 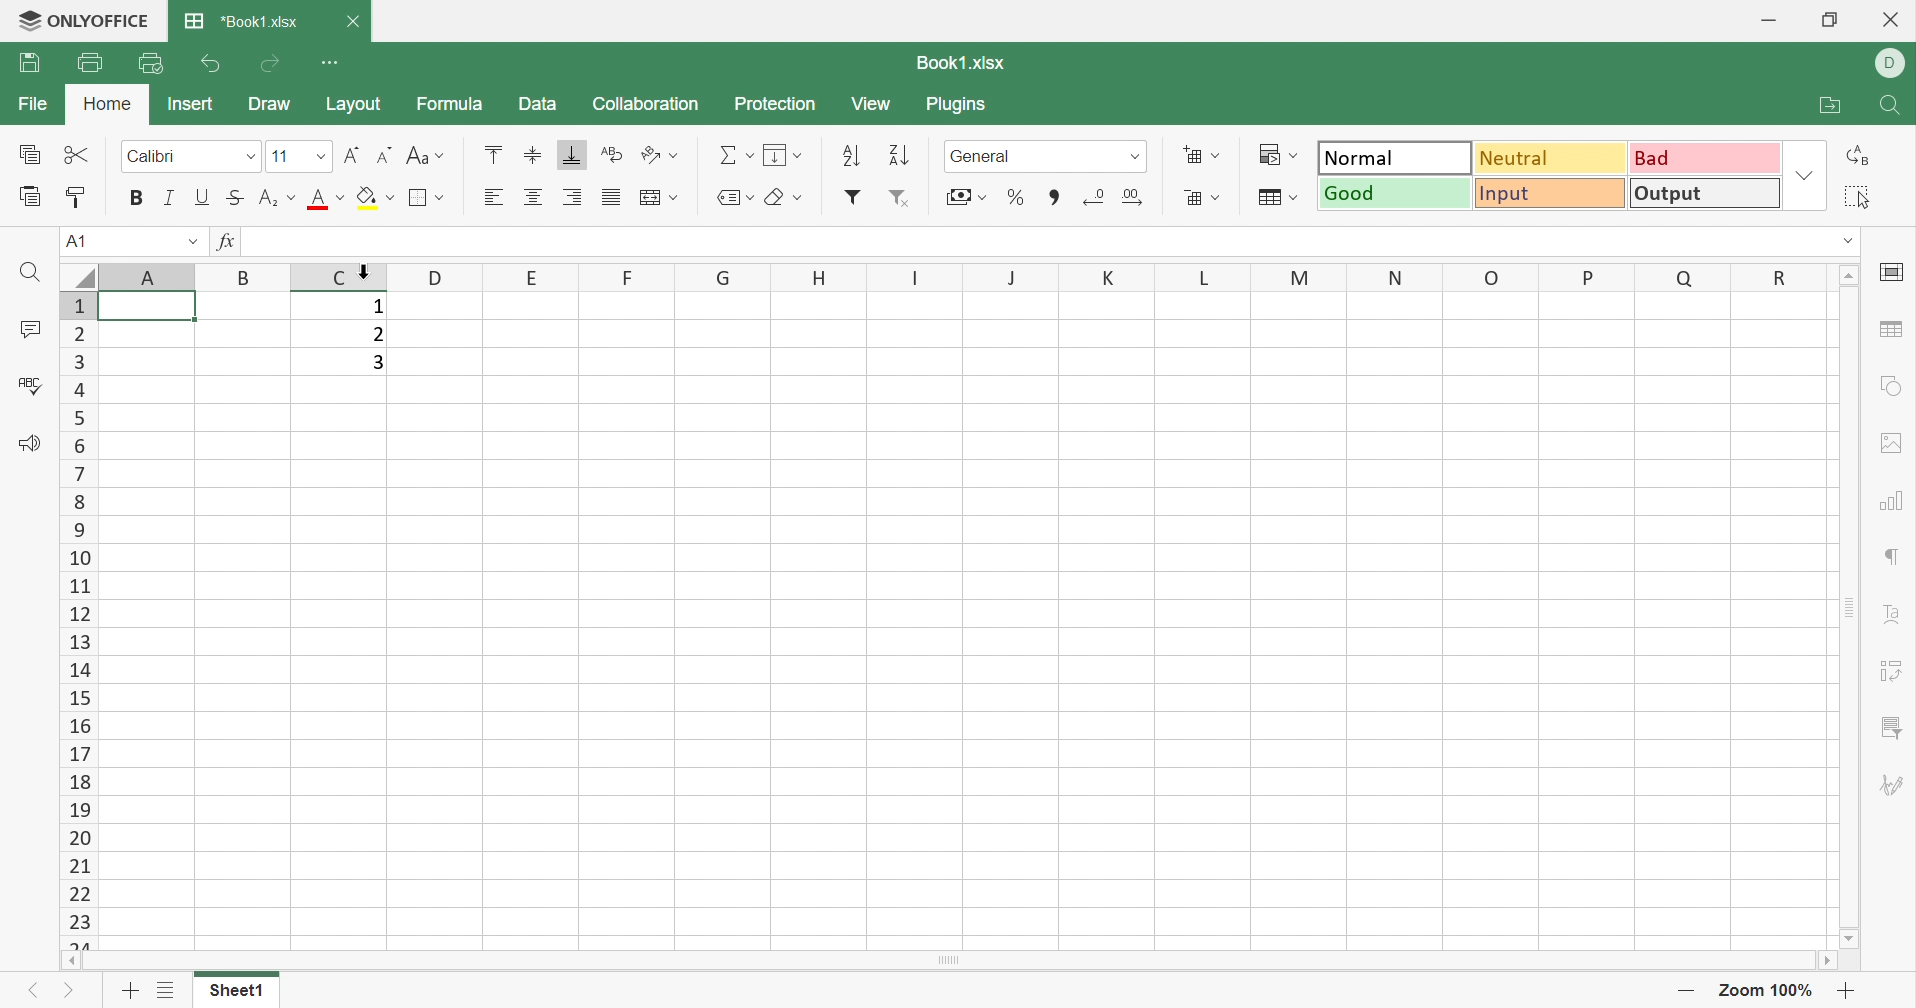 I want to click on Underline, so click(x=201, y=198).